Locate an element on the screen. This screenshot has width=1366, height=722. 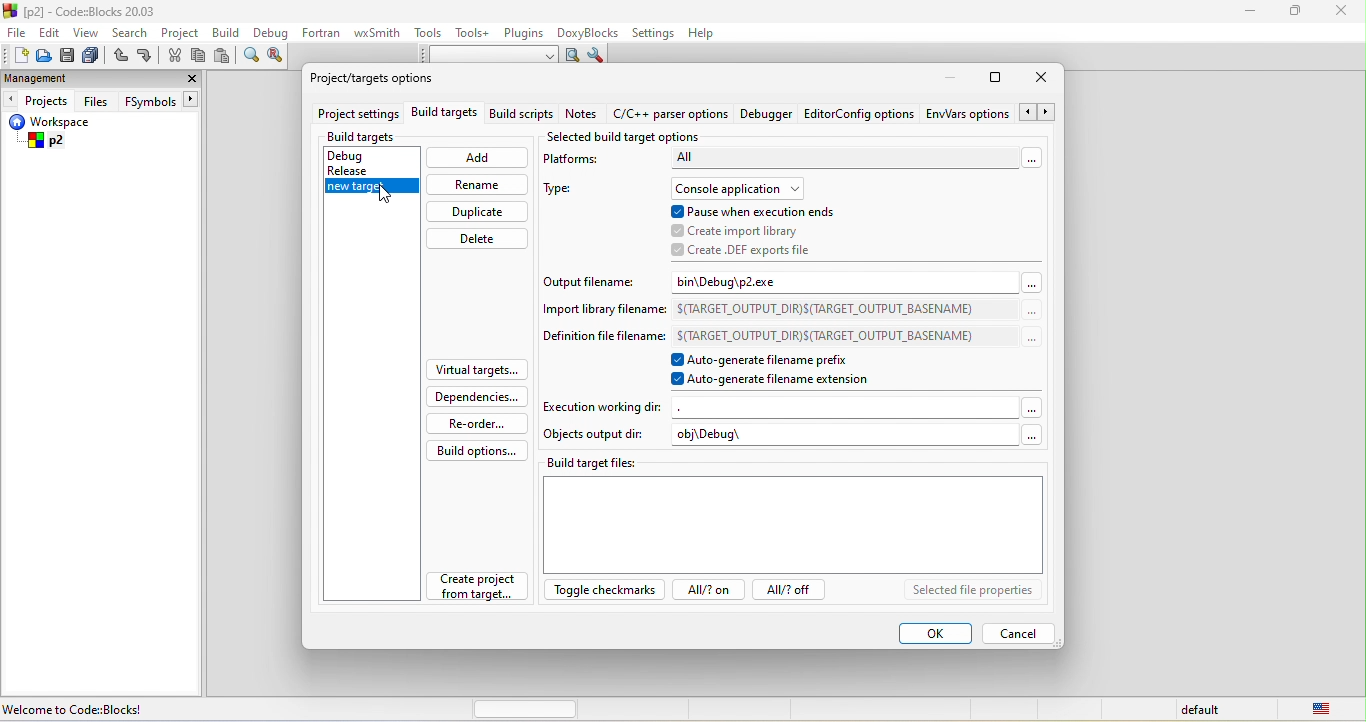
run search is located at coordinates (572, 55).